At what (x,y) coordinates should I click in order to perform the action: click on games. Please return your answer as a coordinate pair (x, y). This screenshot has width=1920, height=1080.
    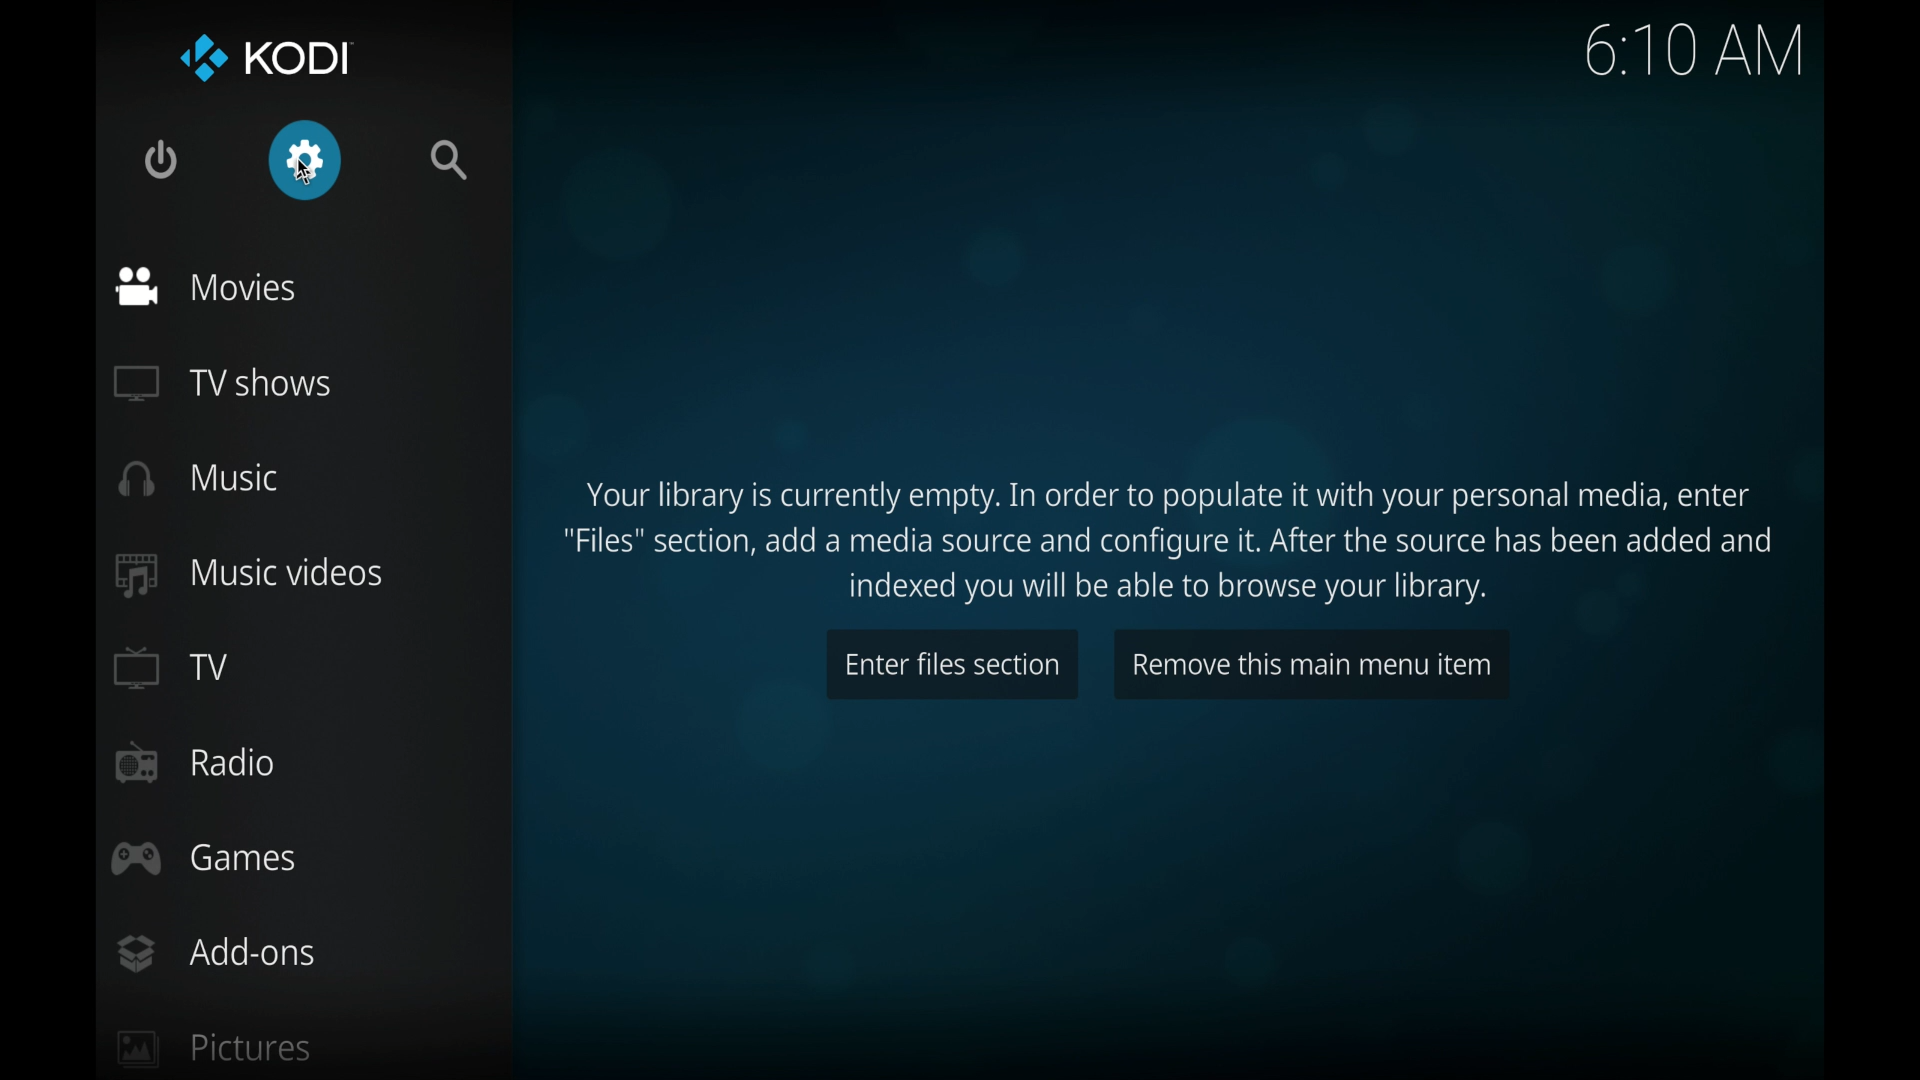
    Looking at the image, I should click on (206, 857).